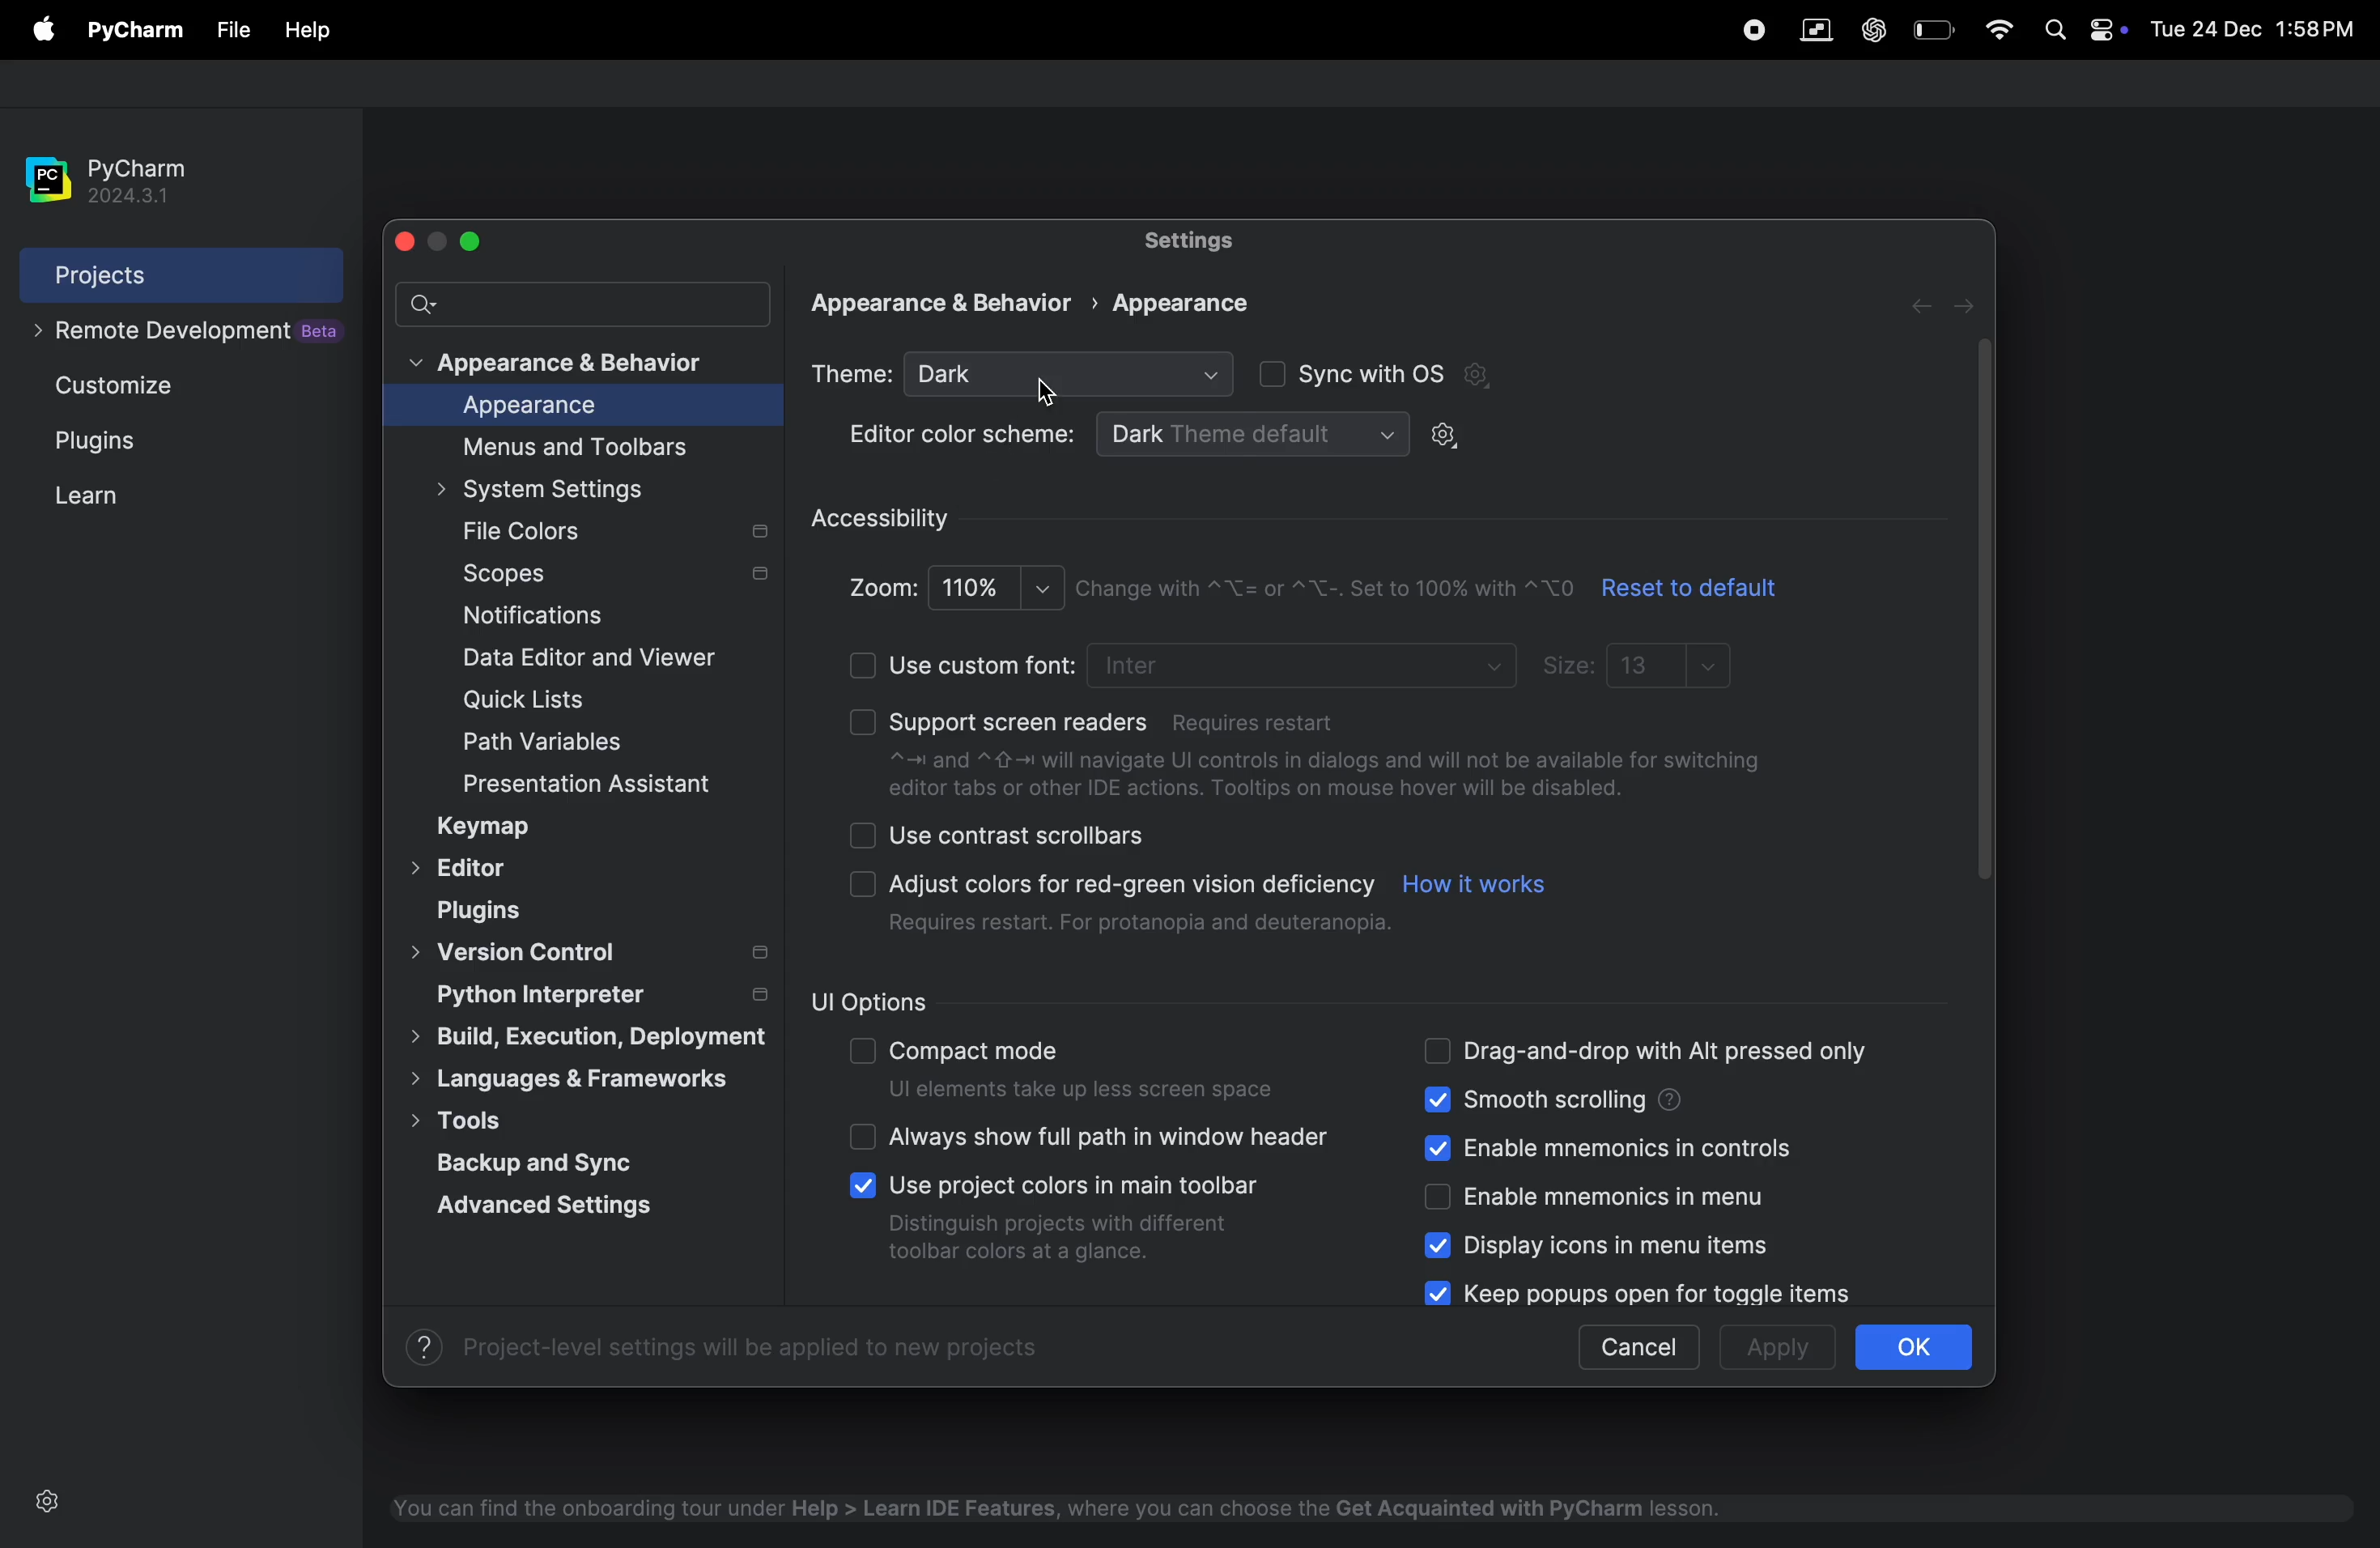  Describe the element at coordinates (596, 1082) in the screenshot. I see `languages & frameworks` at that location.